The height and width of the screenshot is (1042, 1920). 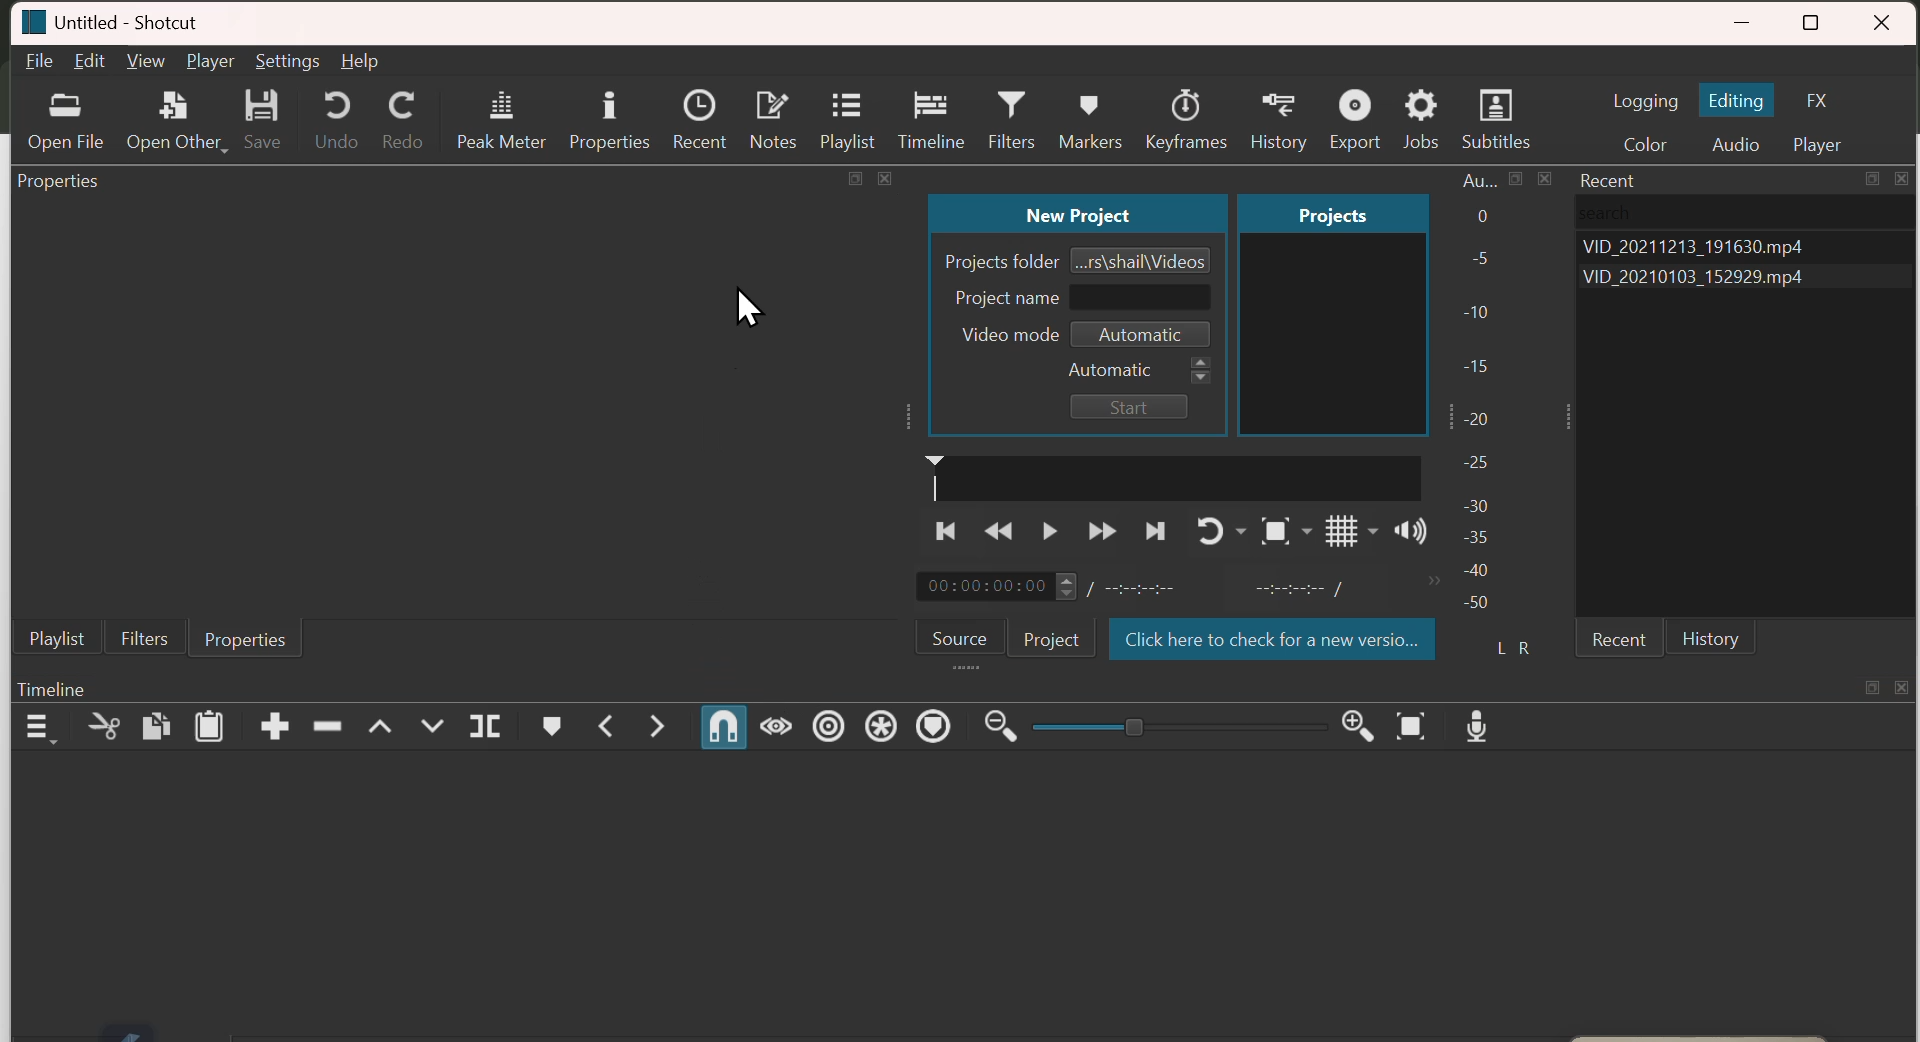 What do you see at coordinates (855, 178) in the screenshot?
I see `Maximize` at bounding box center [855, 178].